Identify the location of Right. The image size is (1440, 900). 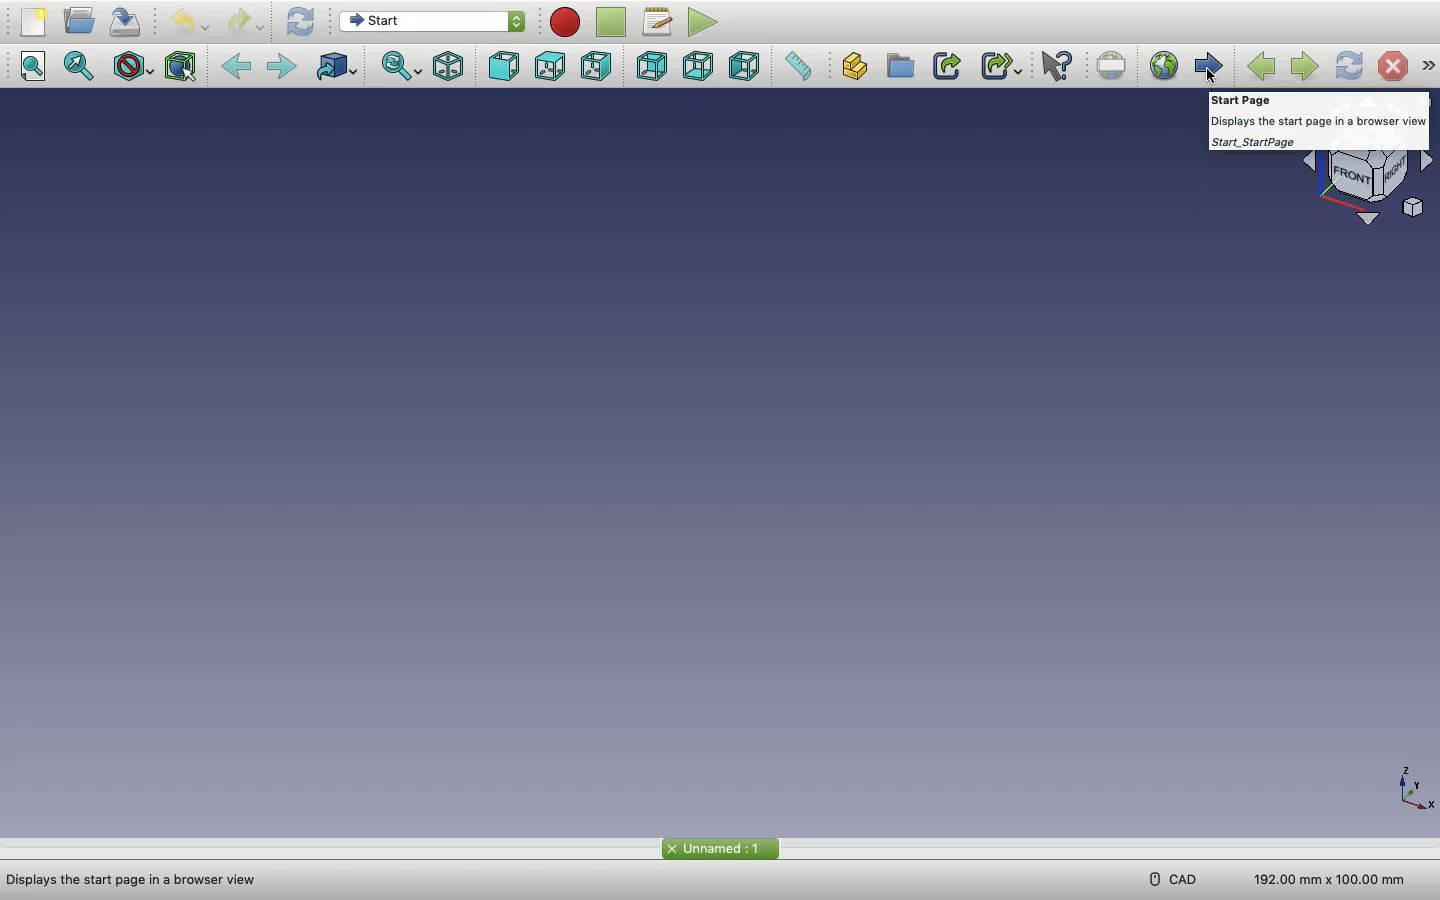
(595, 66).